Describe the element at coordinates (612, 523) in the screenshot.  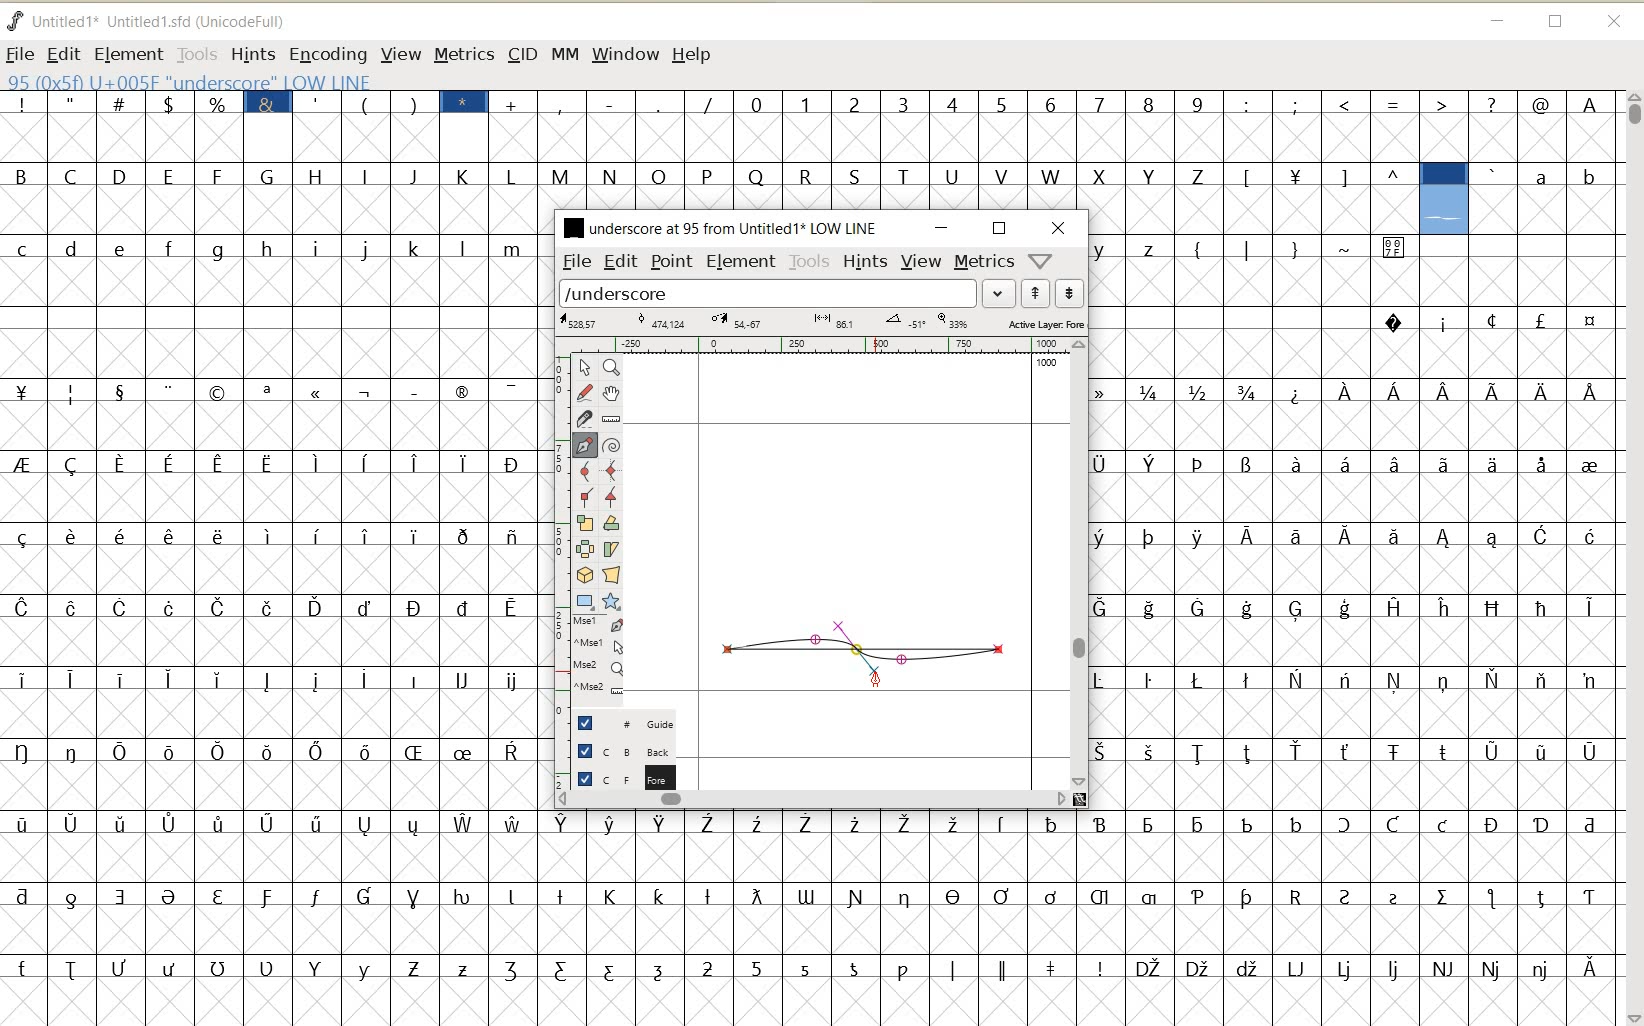
I see `Rotate the selection` at that location.